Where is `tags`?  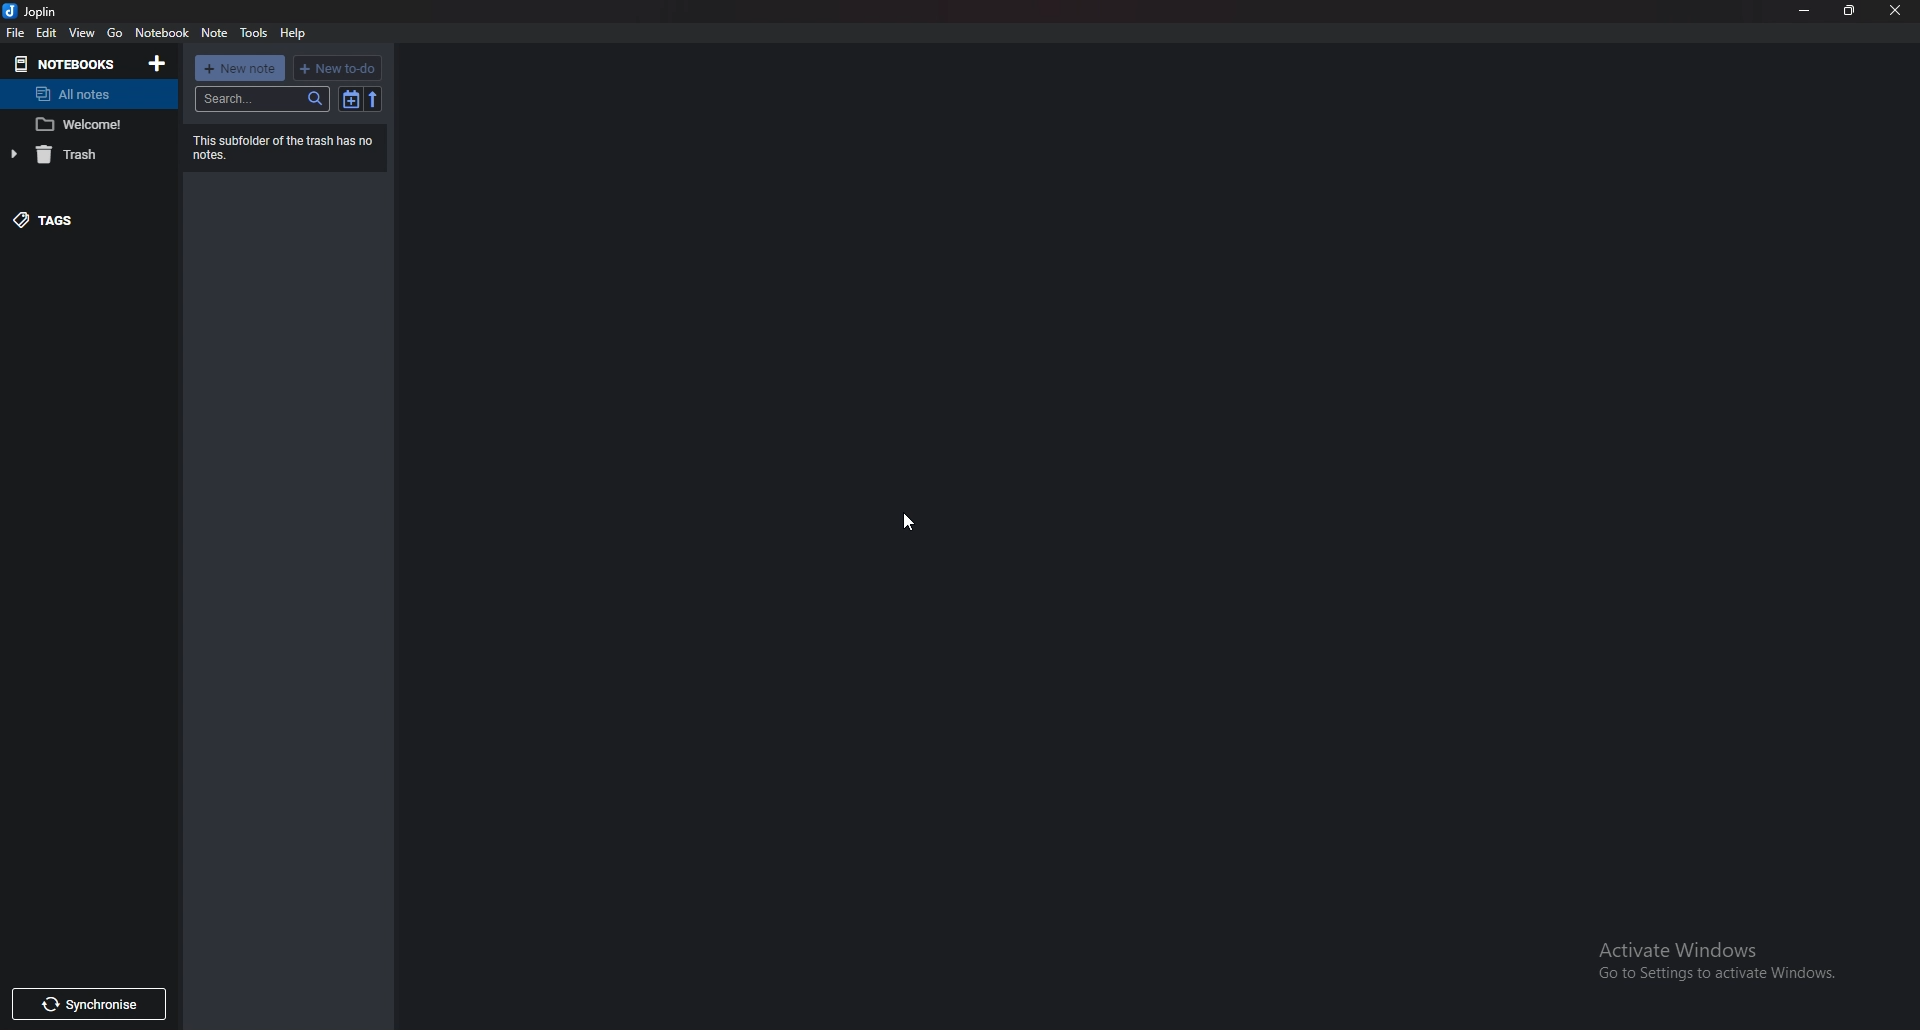 tags is located at coordinates (94, 220).